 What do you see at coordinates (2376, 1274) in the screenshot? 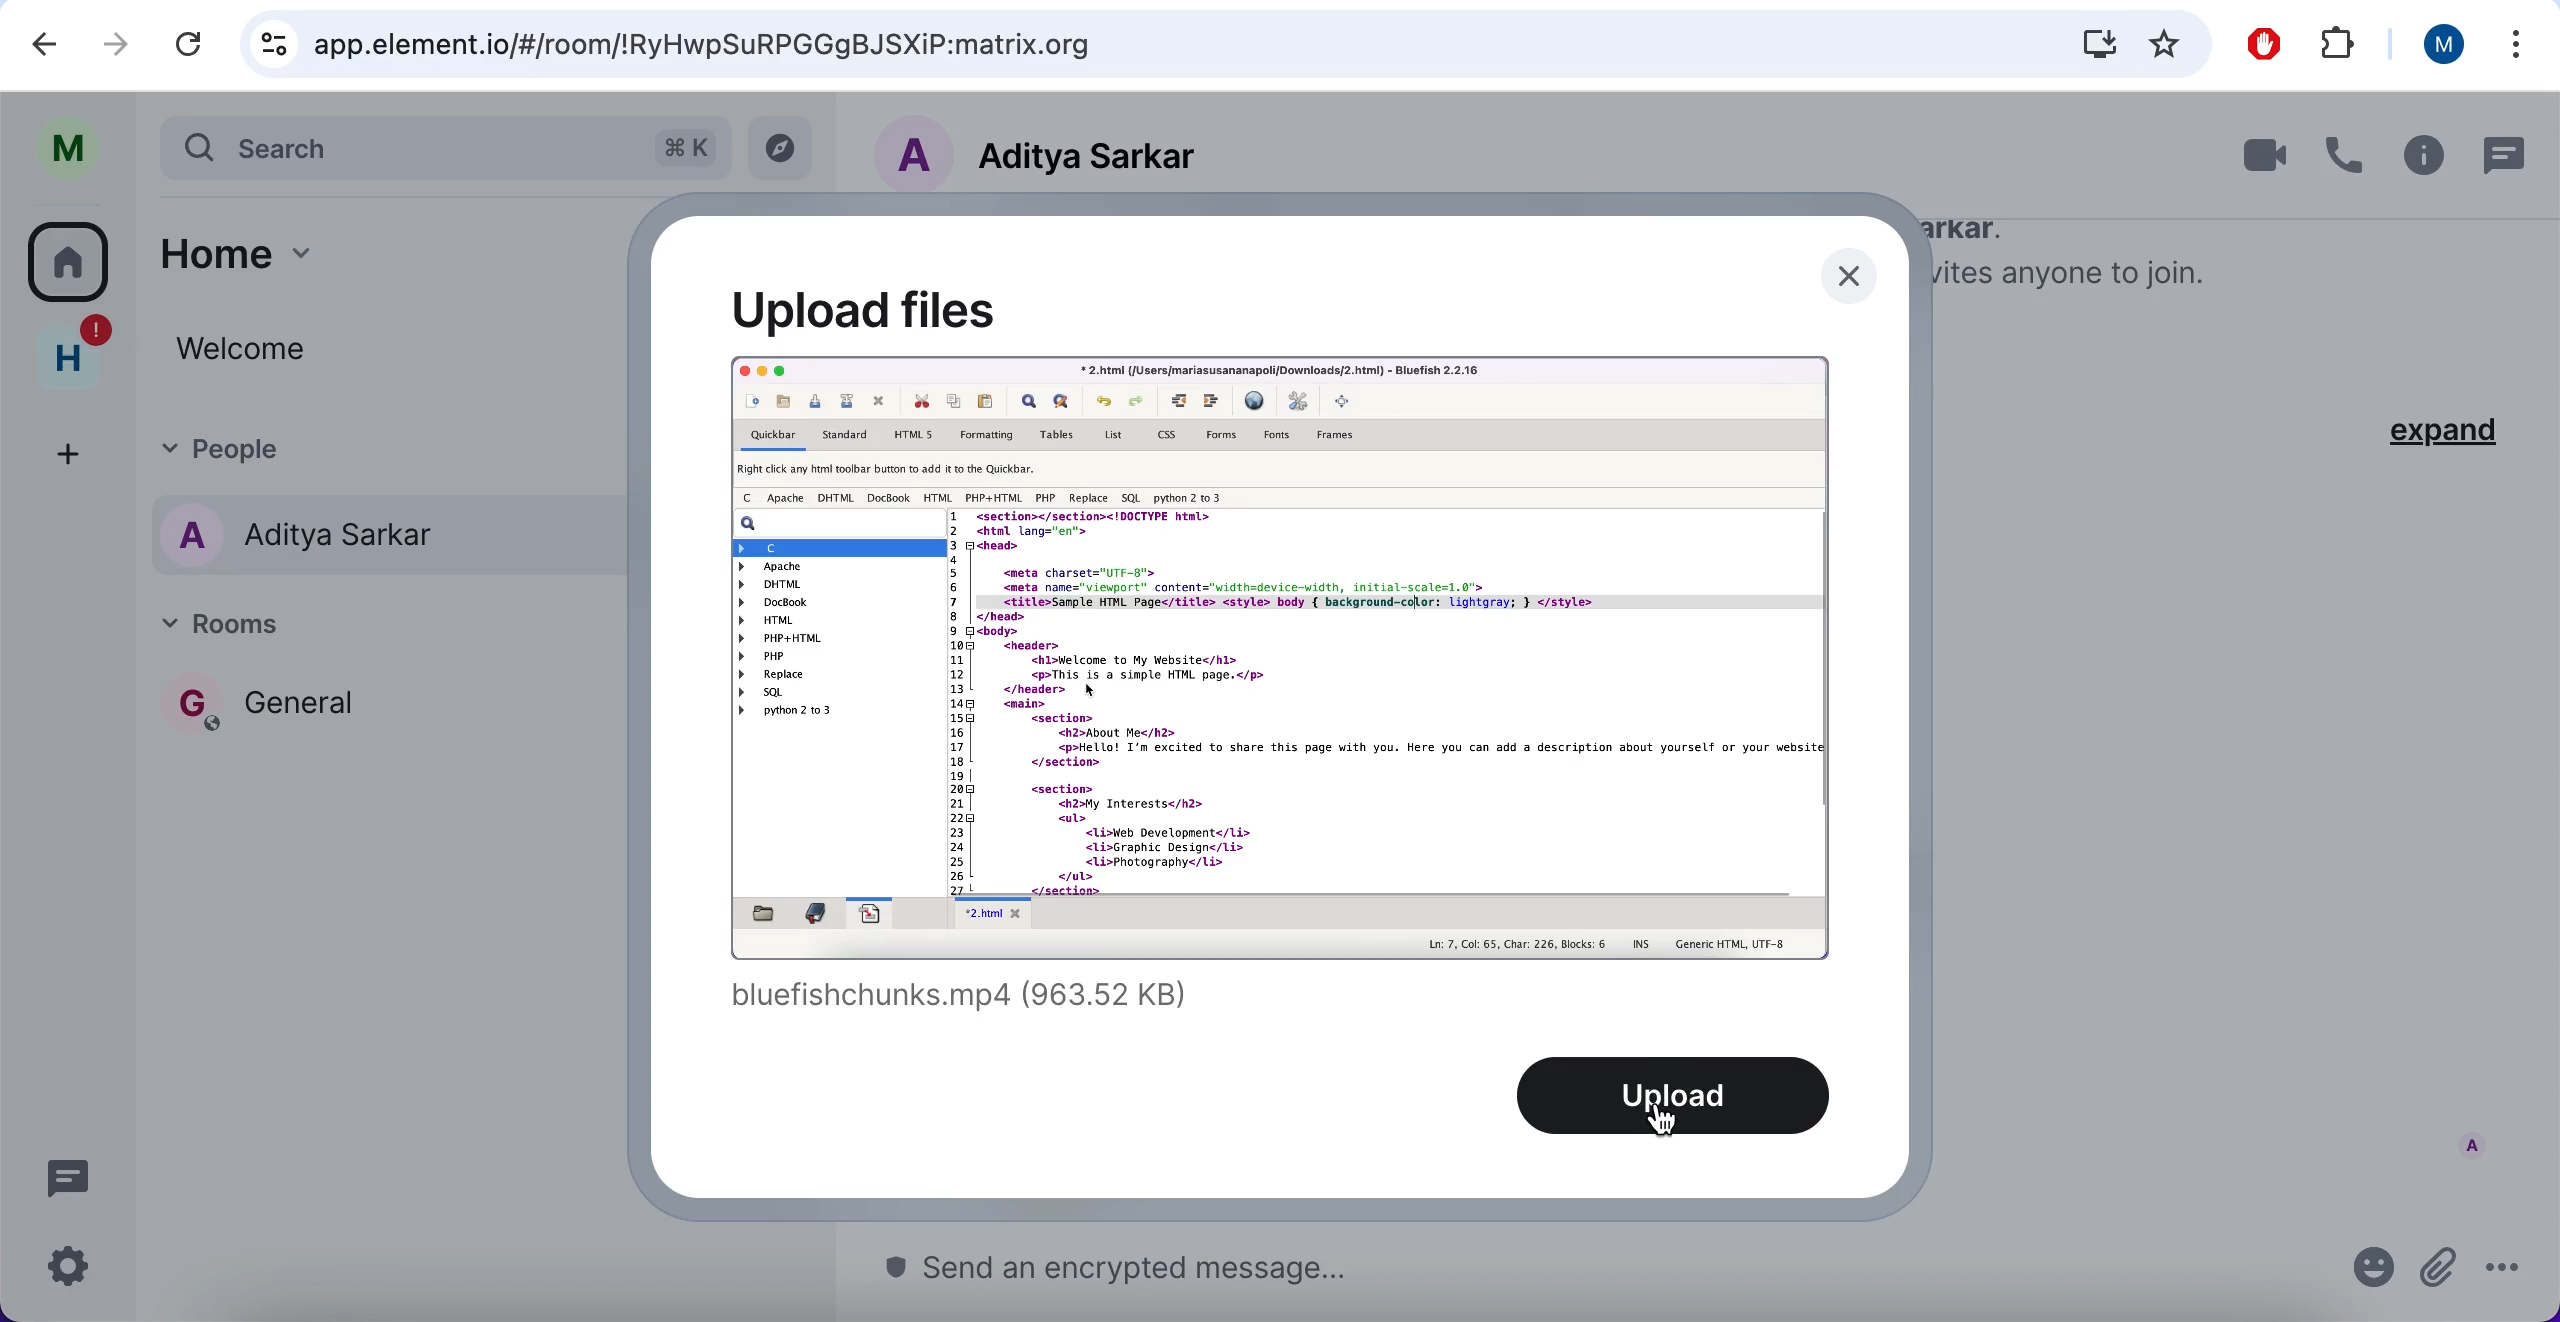
I see `emoji` at bounding box center [2376, 1274].